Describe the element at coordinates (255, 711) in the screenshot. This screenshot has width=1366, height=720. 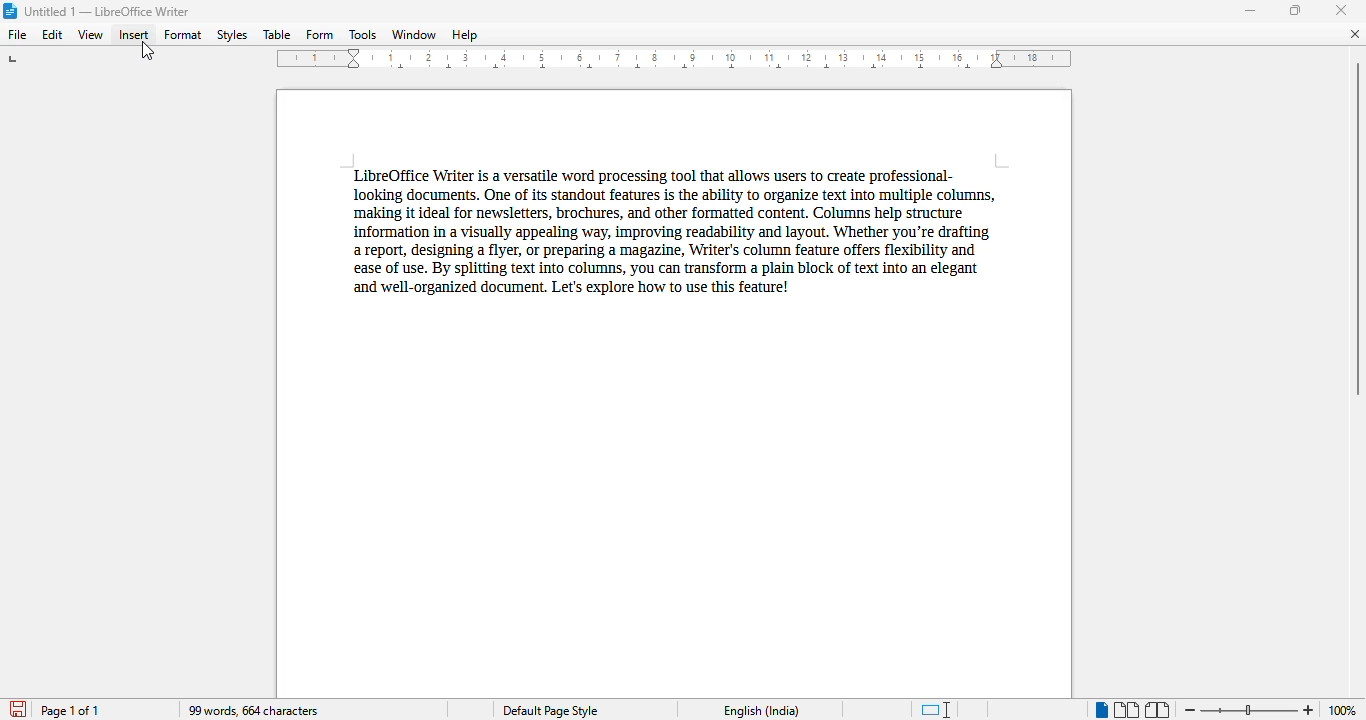
I see `99 words, 664 characters` at that location.